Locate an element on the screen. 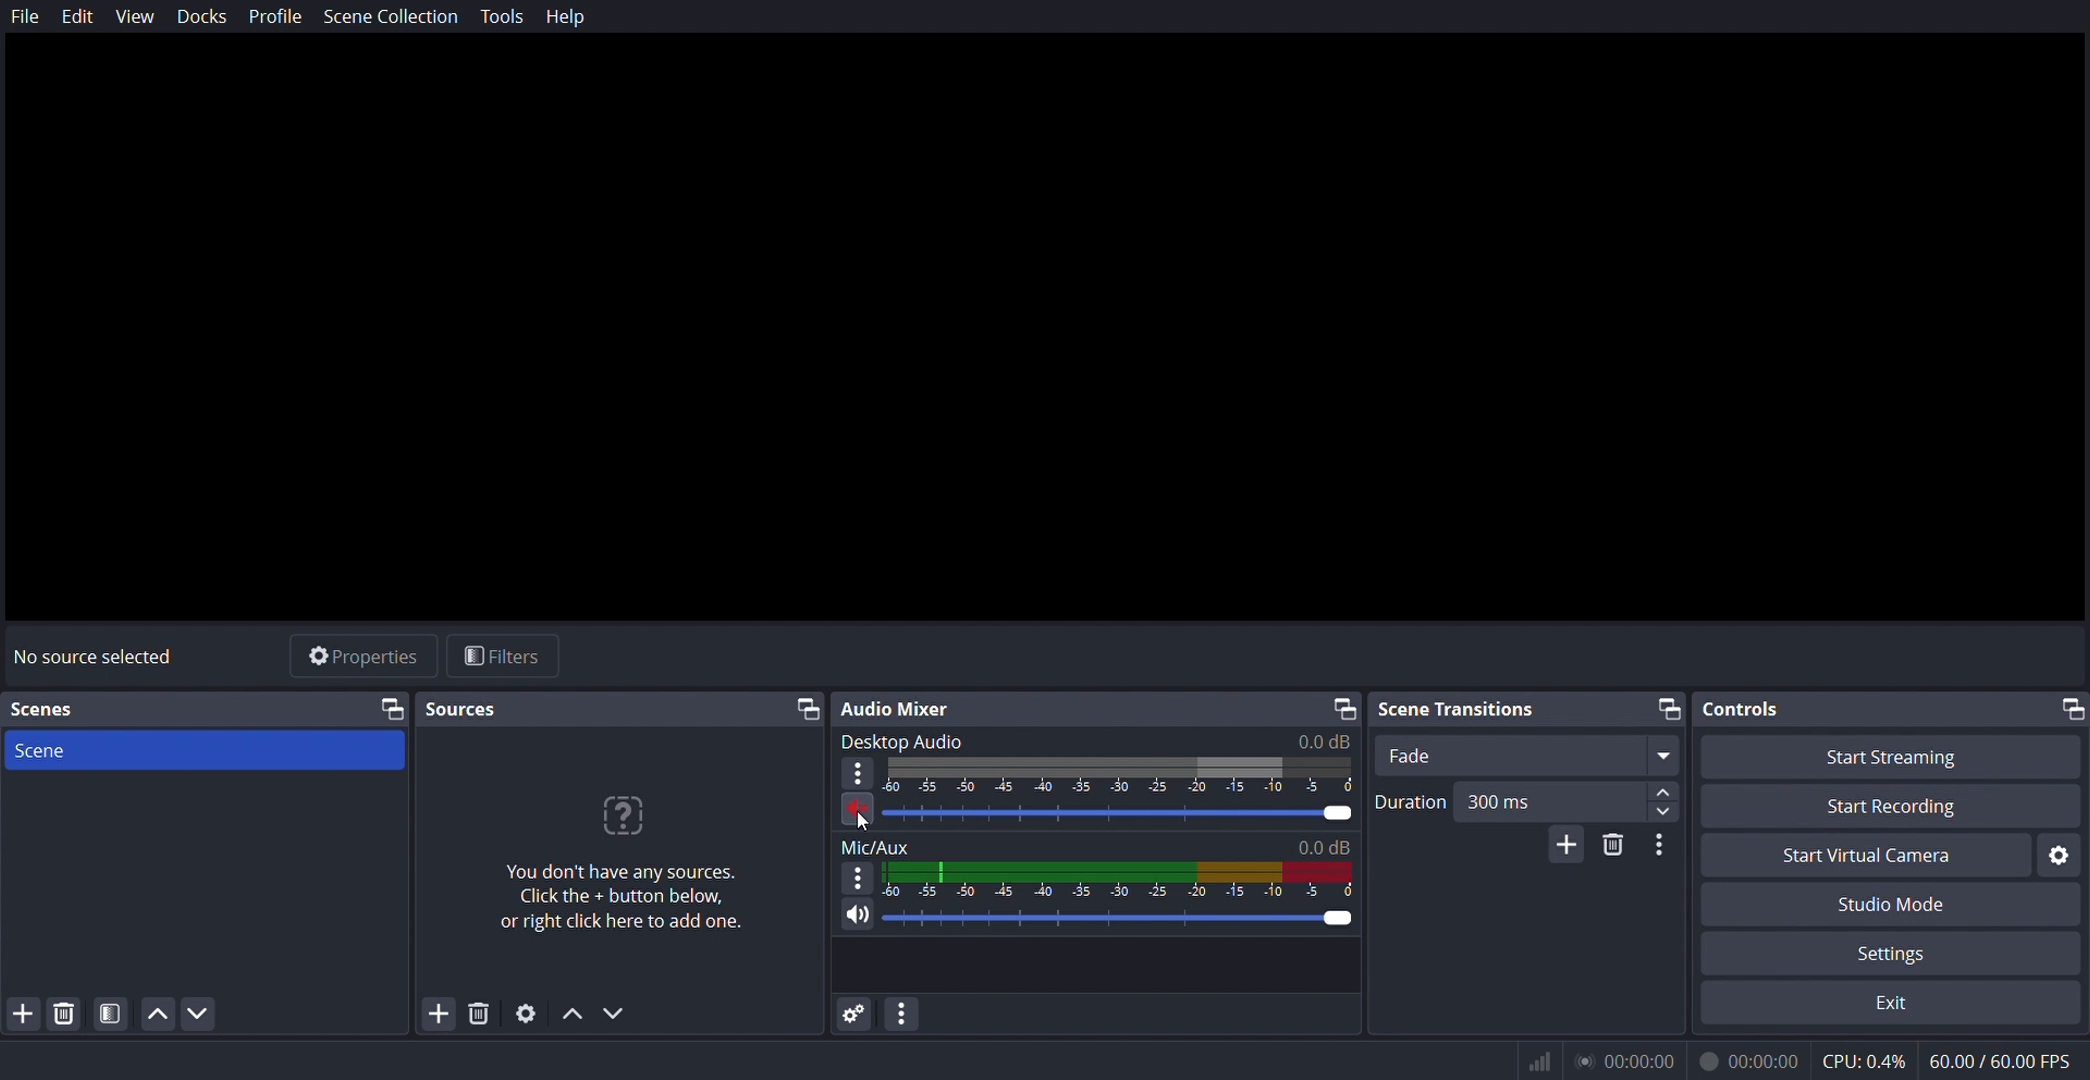 The height and width of the screenshot is (1080, 2090). delete scene transitions is located at coordinates (1611, 845).